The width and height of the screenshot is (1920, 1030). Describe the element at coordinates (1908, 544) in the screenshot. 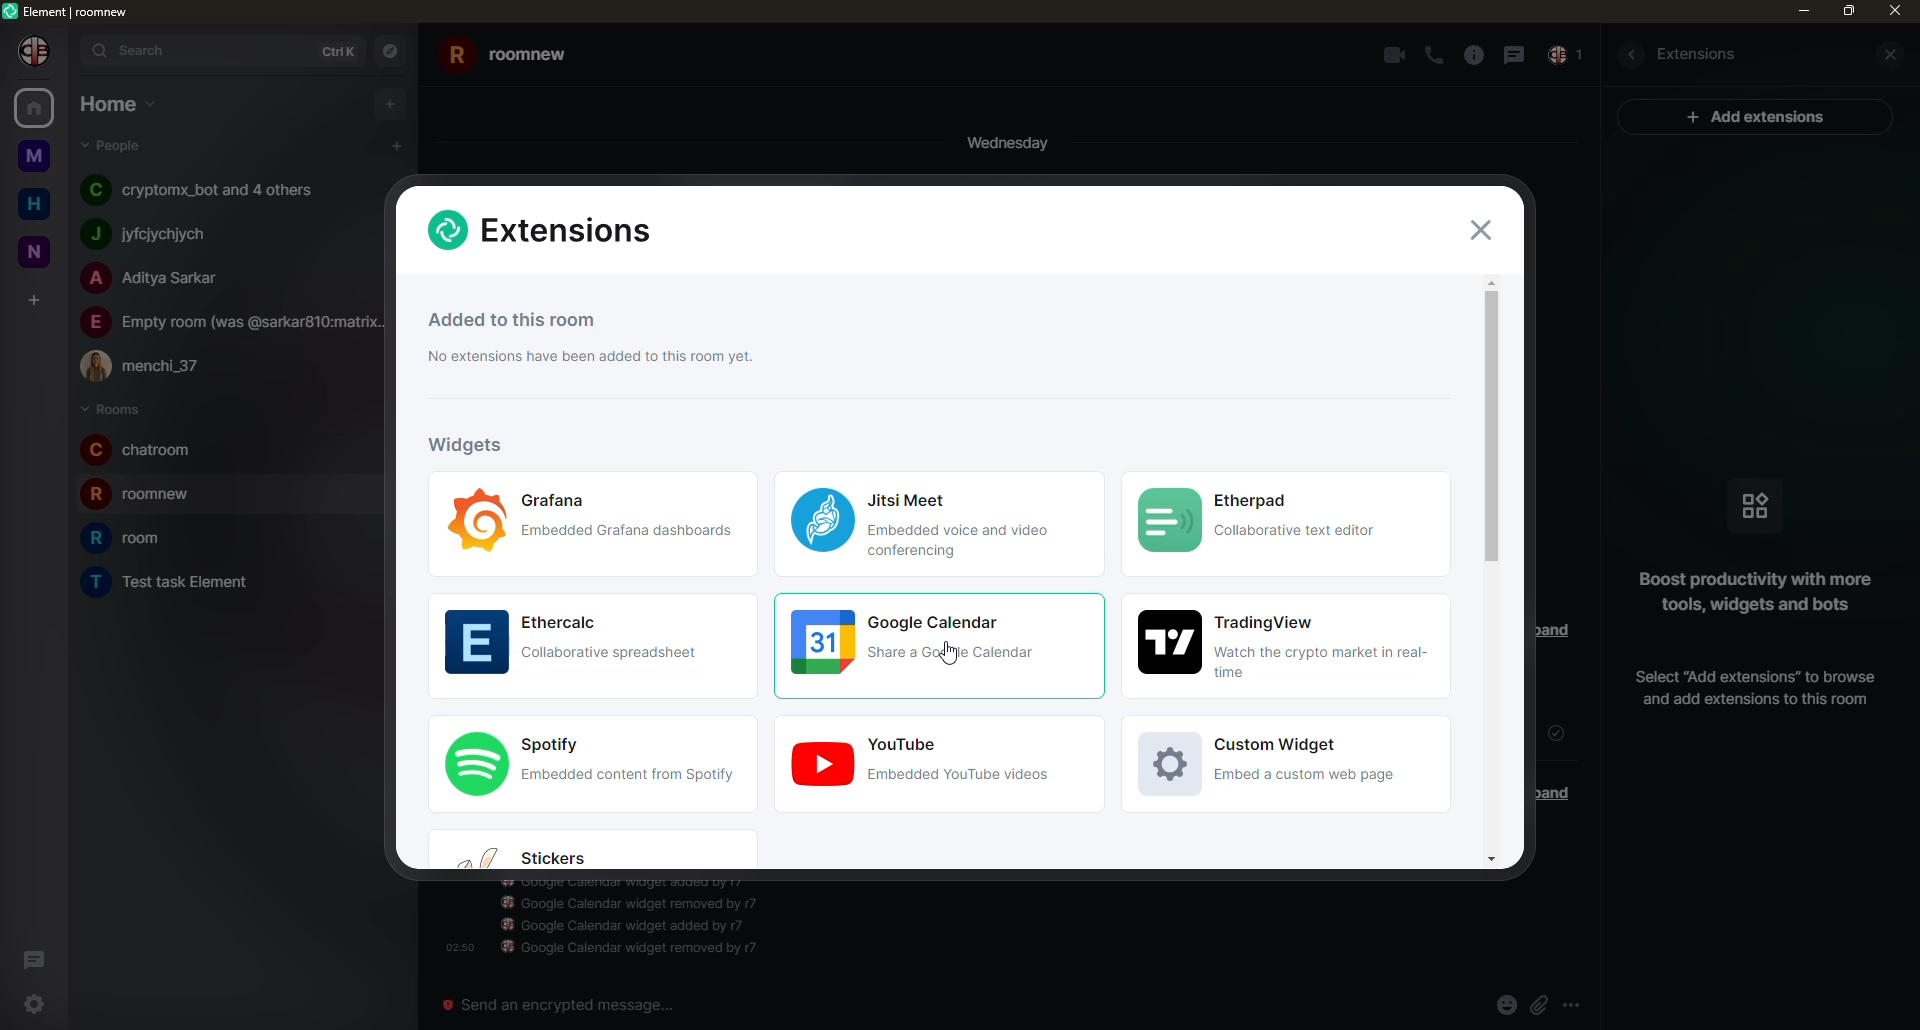

I see `vertical scrollbar` at that location.